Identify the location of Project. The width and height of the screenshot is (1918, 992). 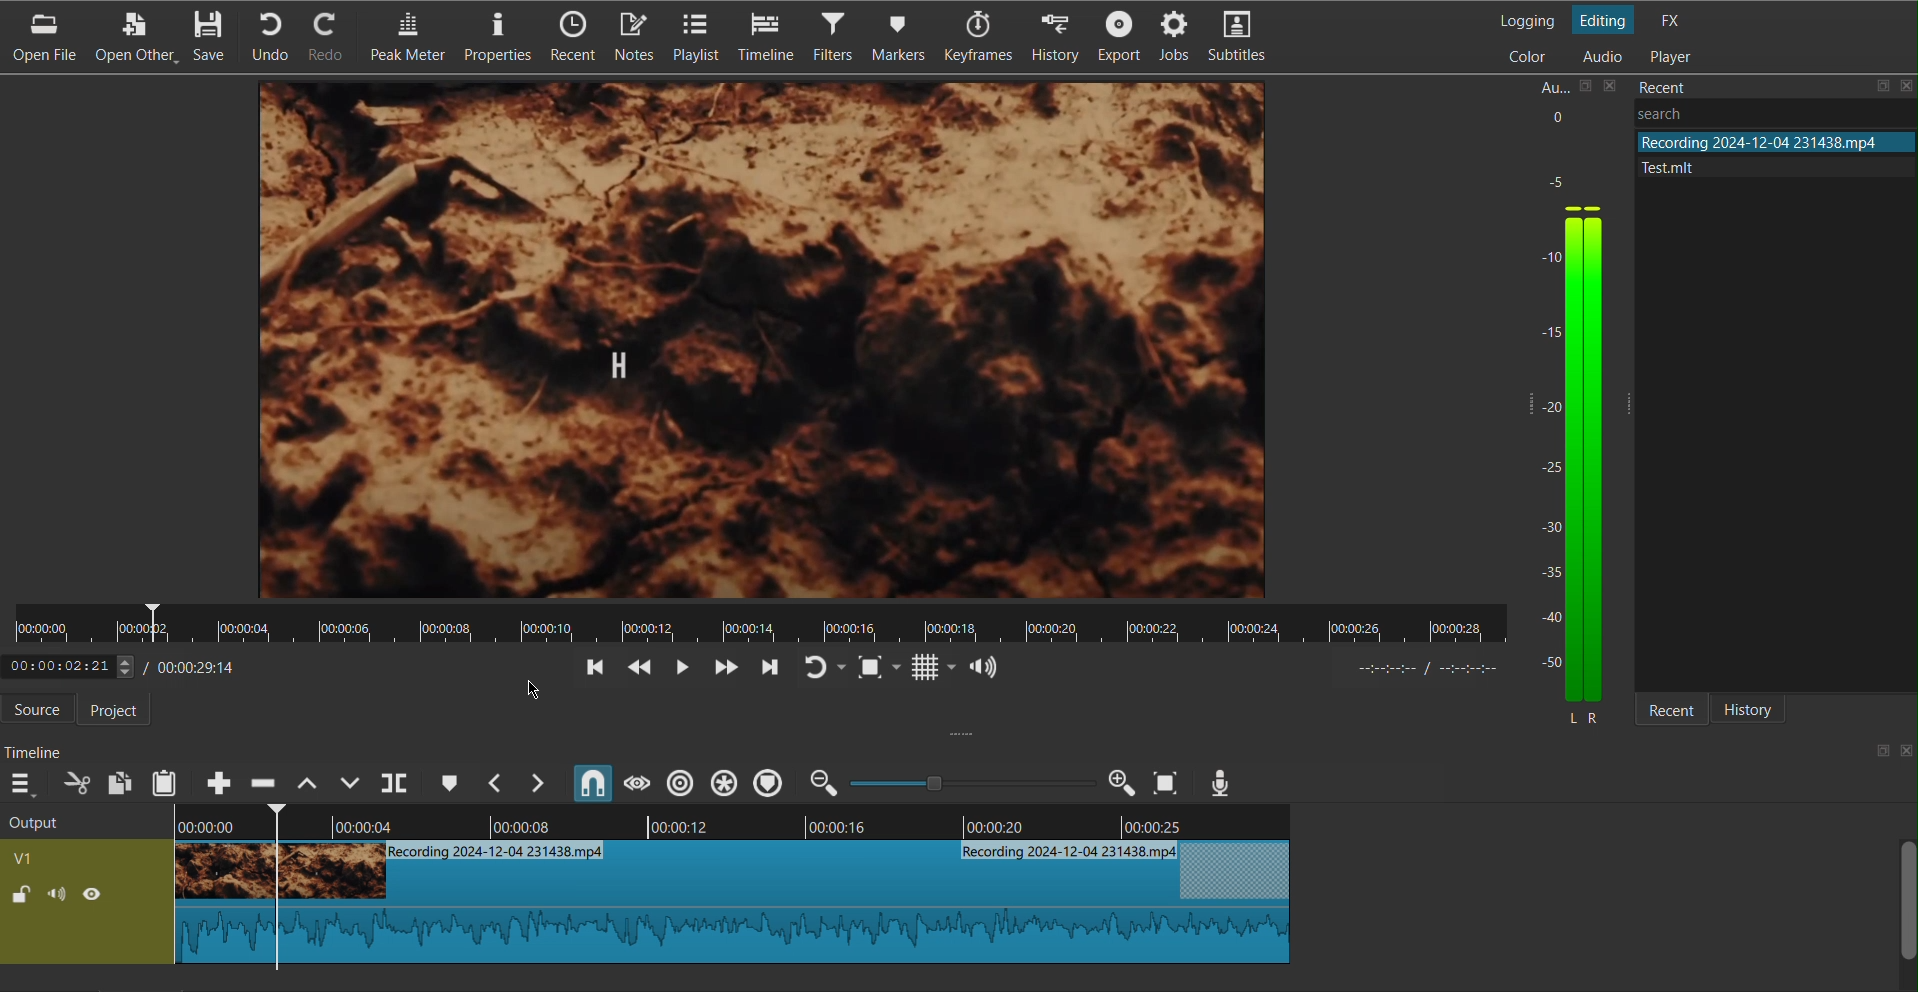
(123, 711).